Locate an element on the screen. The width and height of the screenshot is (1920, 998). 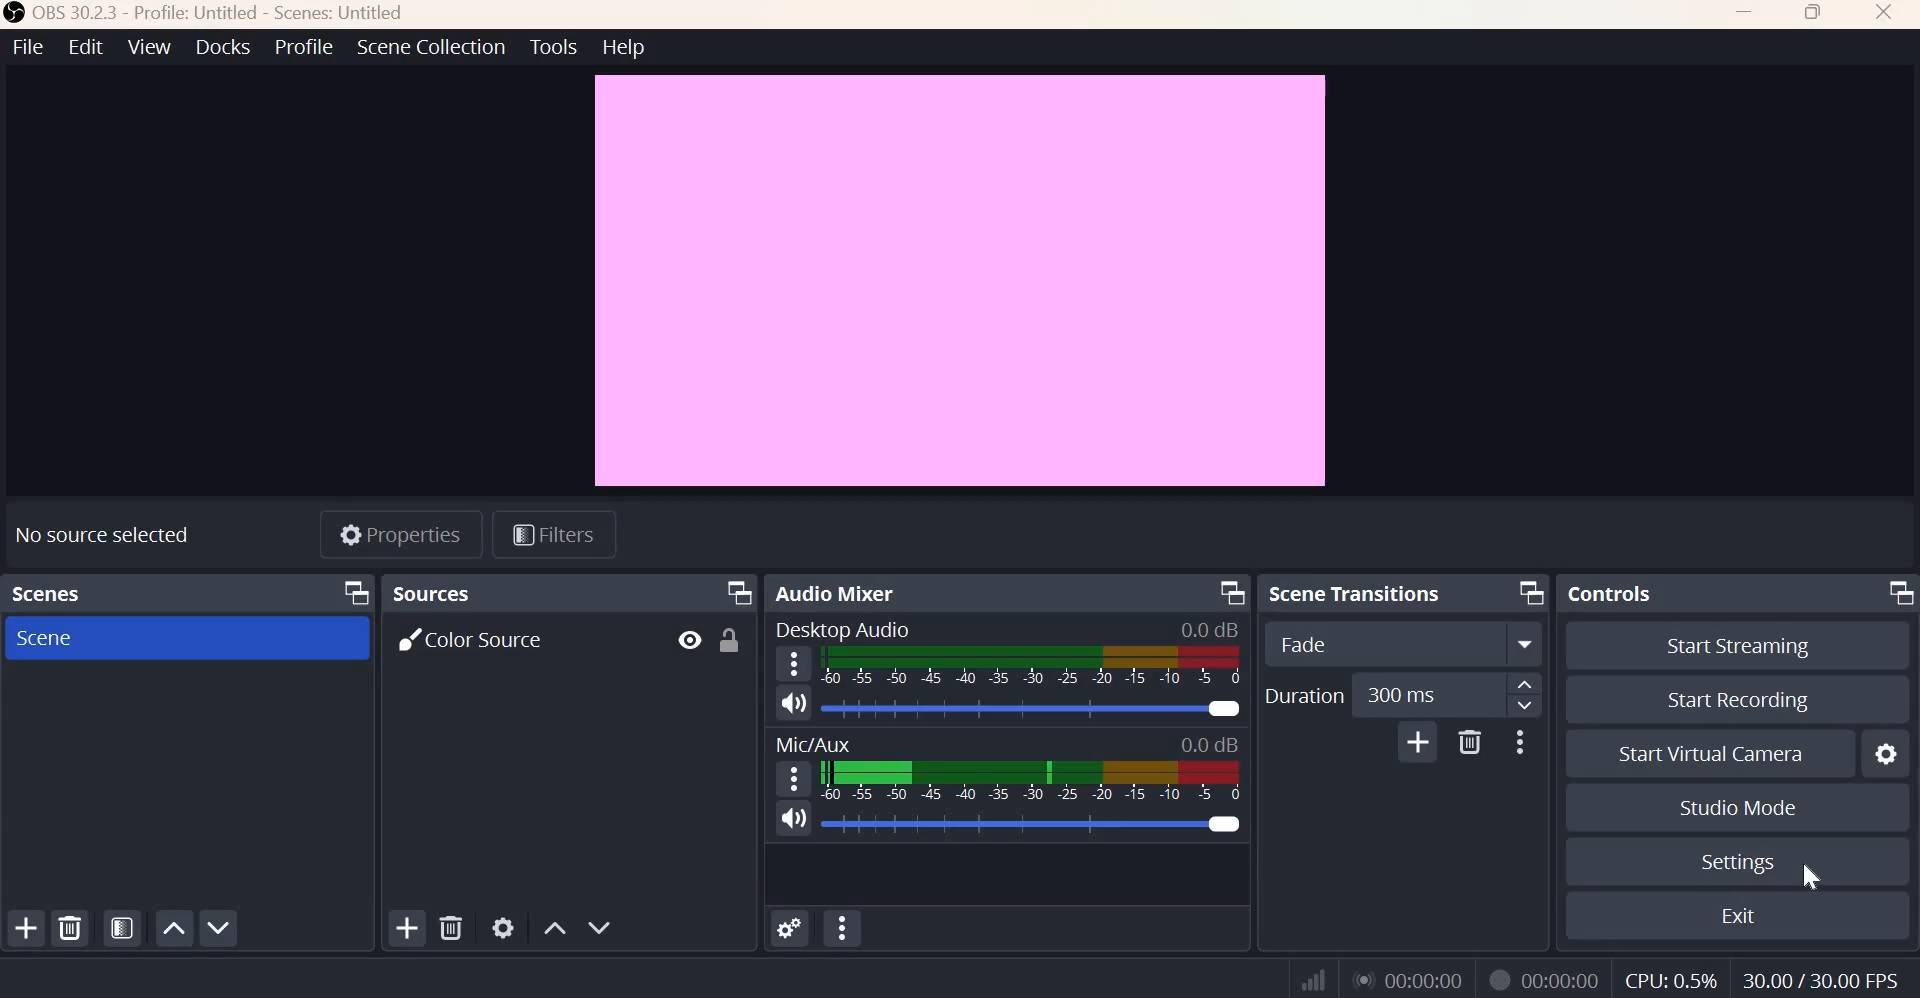
Edit is located at coordinates (83, 47).